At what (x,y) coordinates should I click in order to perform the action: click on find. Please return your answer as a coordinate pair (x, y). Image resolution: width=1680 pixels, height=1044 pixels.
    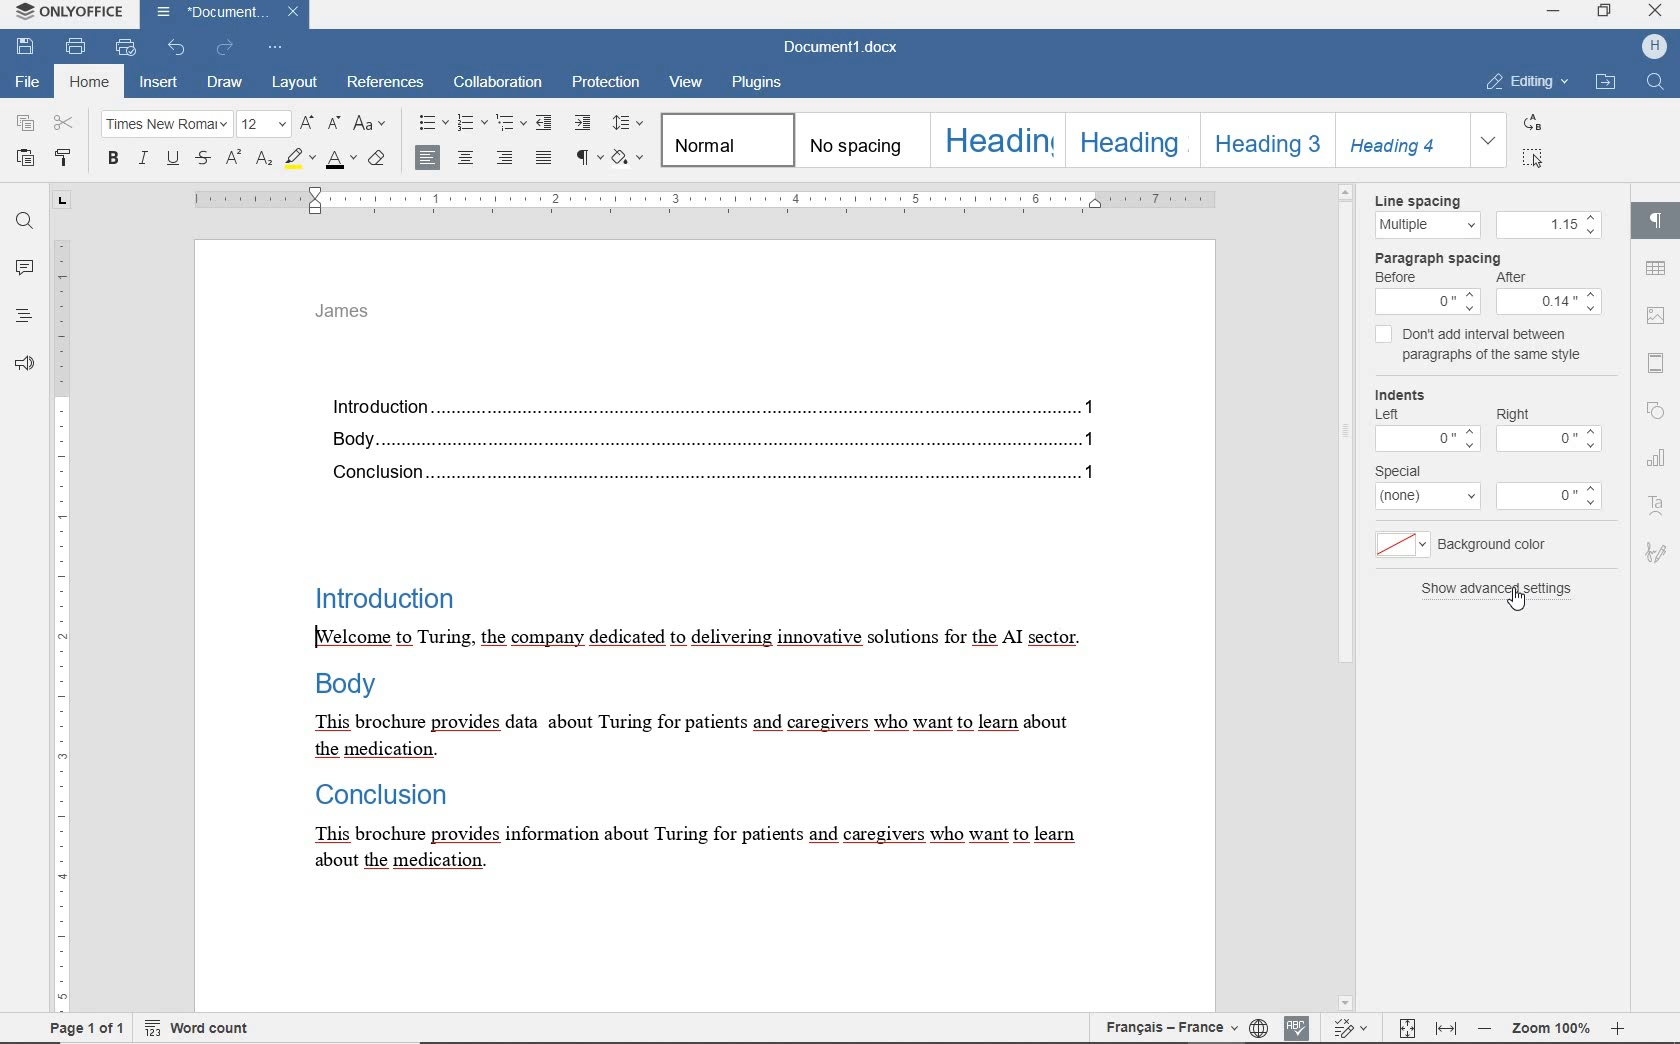
    Looking at the image, I should click on (25, 219).